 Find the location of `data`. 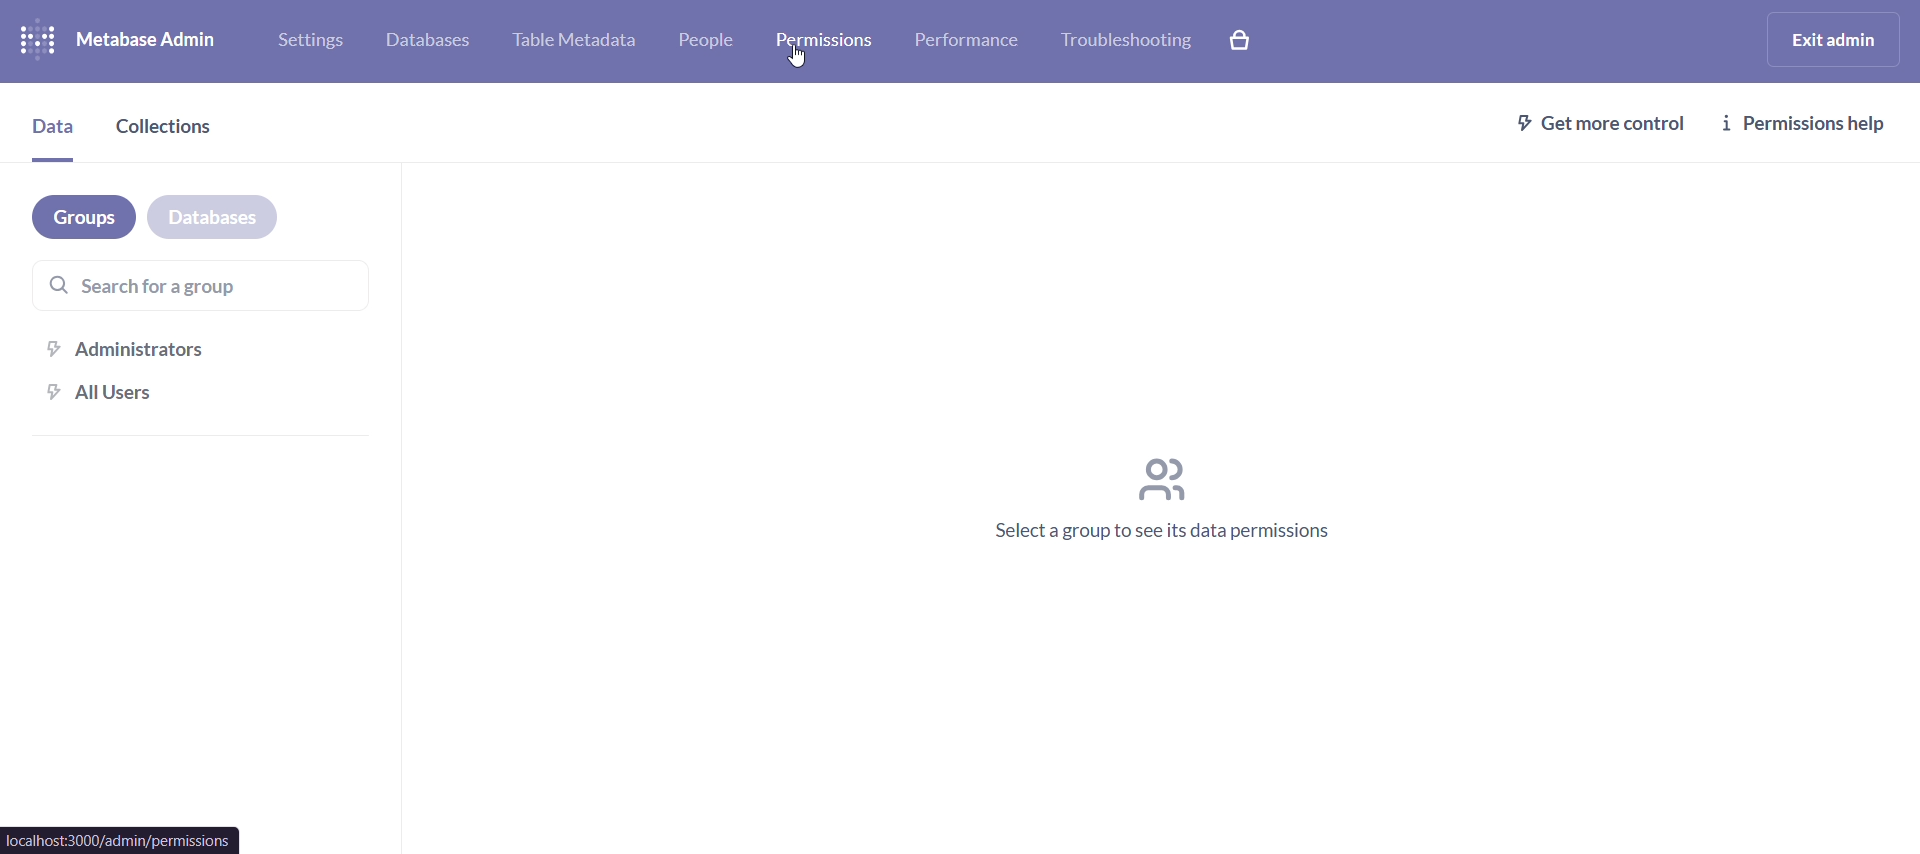

data is located at coordinates (52, 132).